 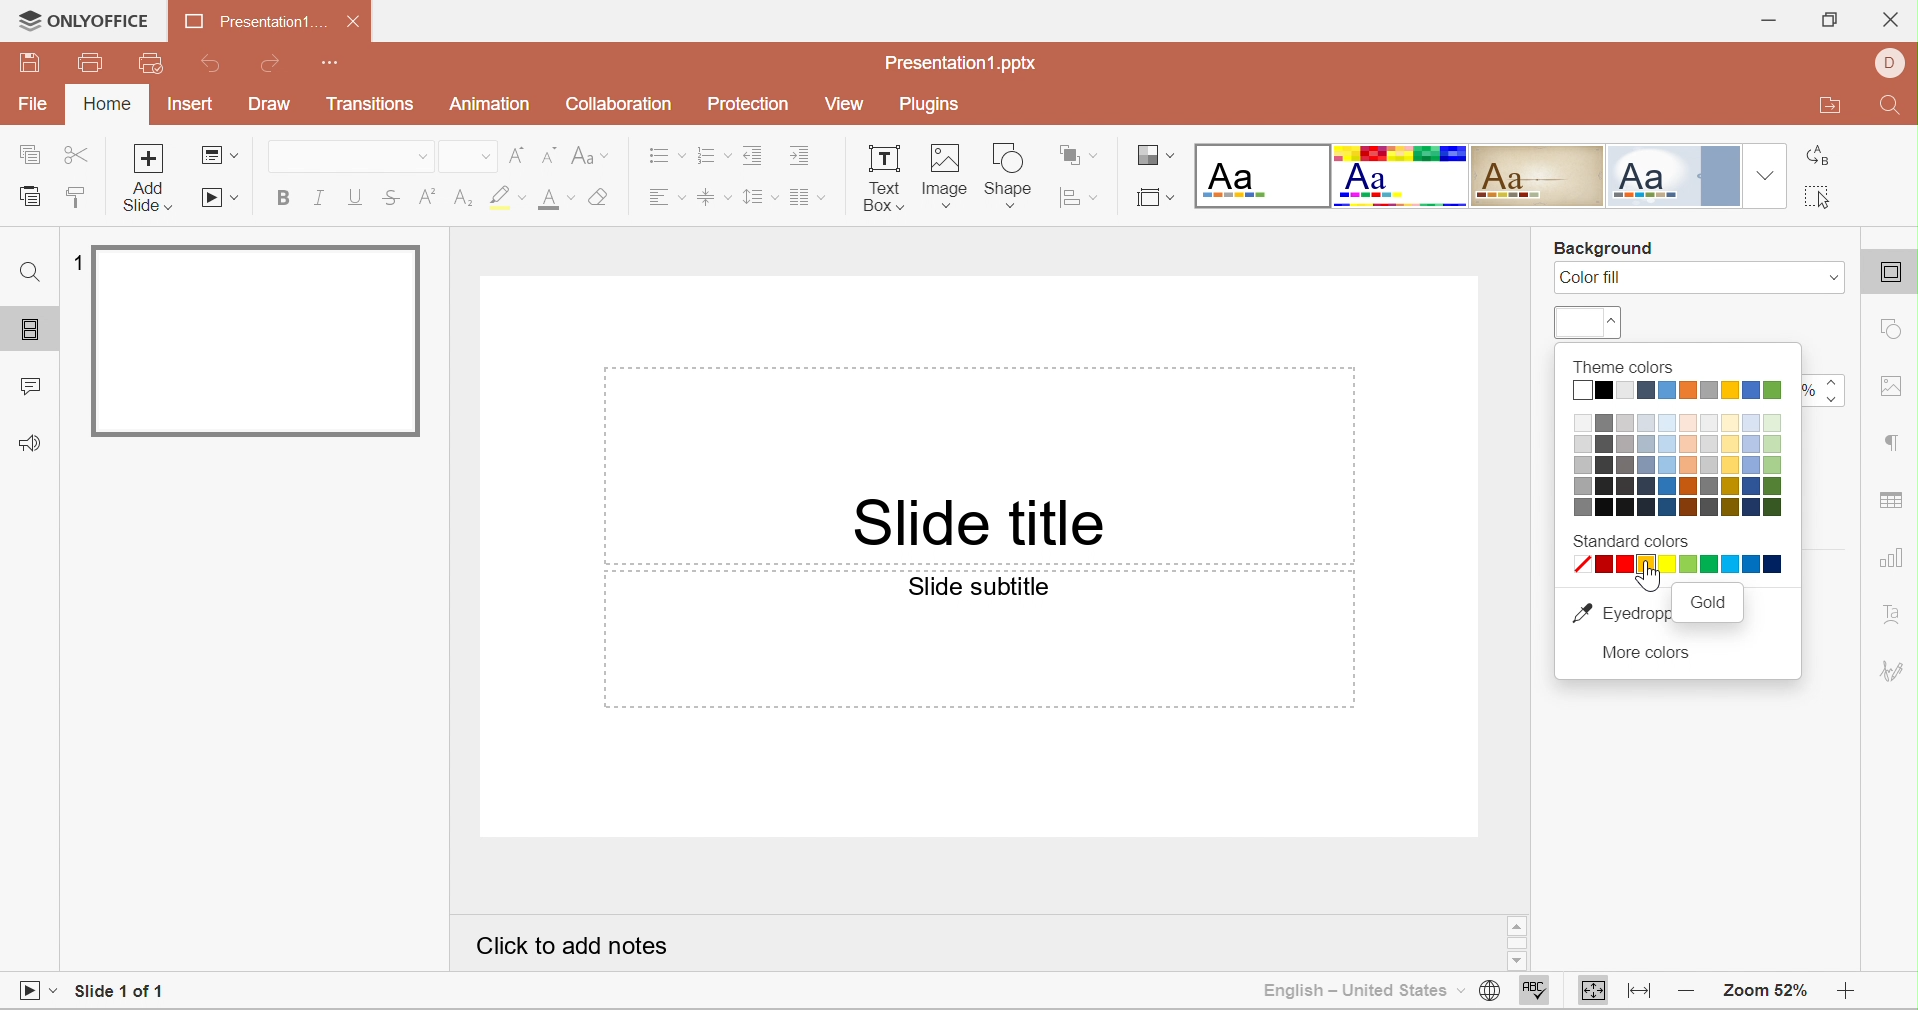 What do you see at coordinates (1709, 601) in the screenshot?
I see `Gold` at bounding box center [1709, 601].